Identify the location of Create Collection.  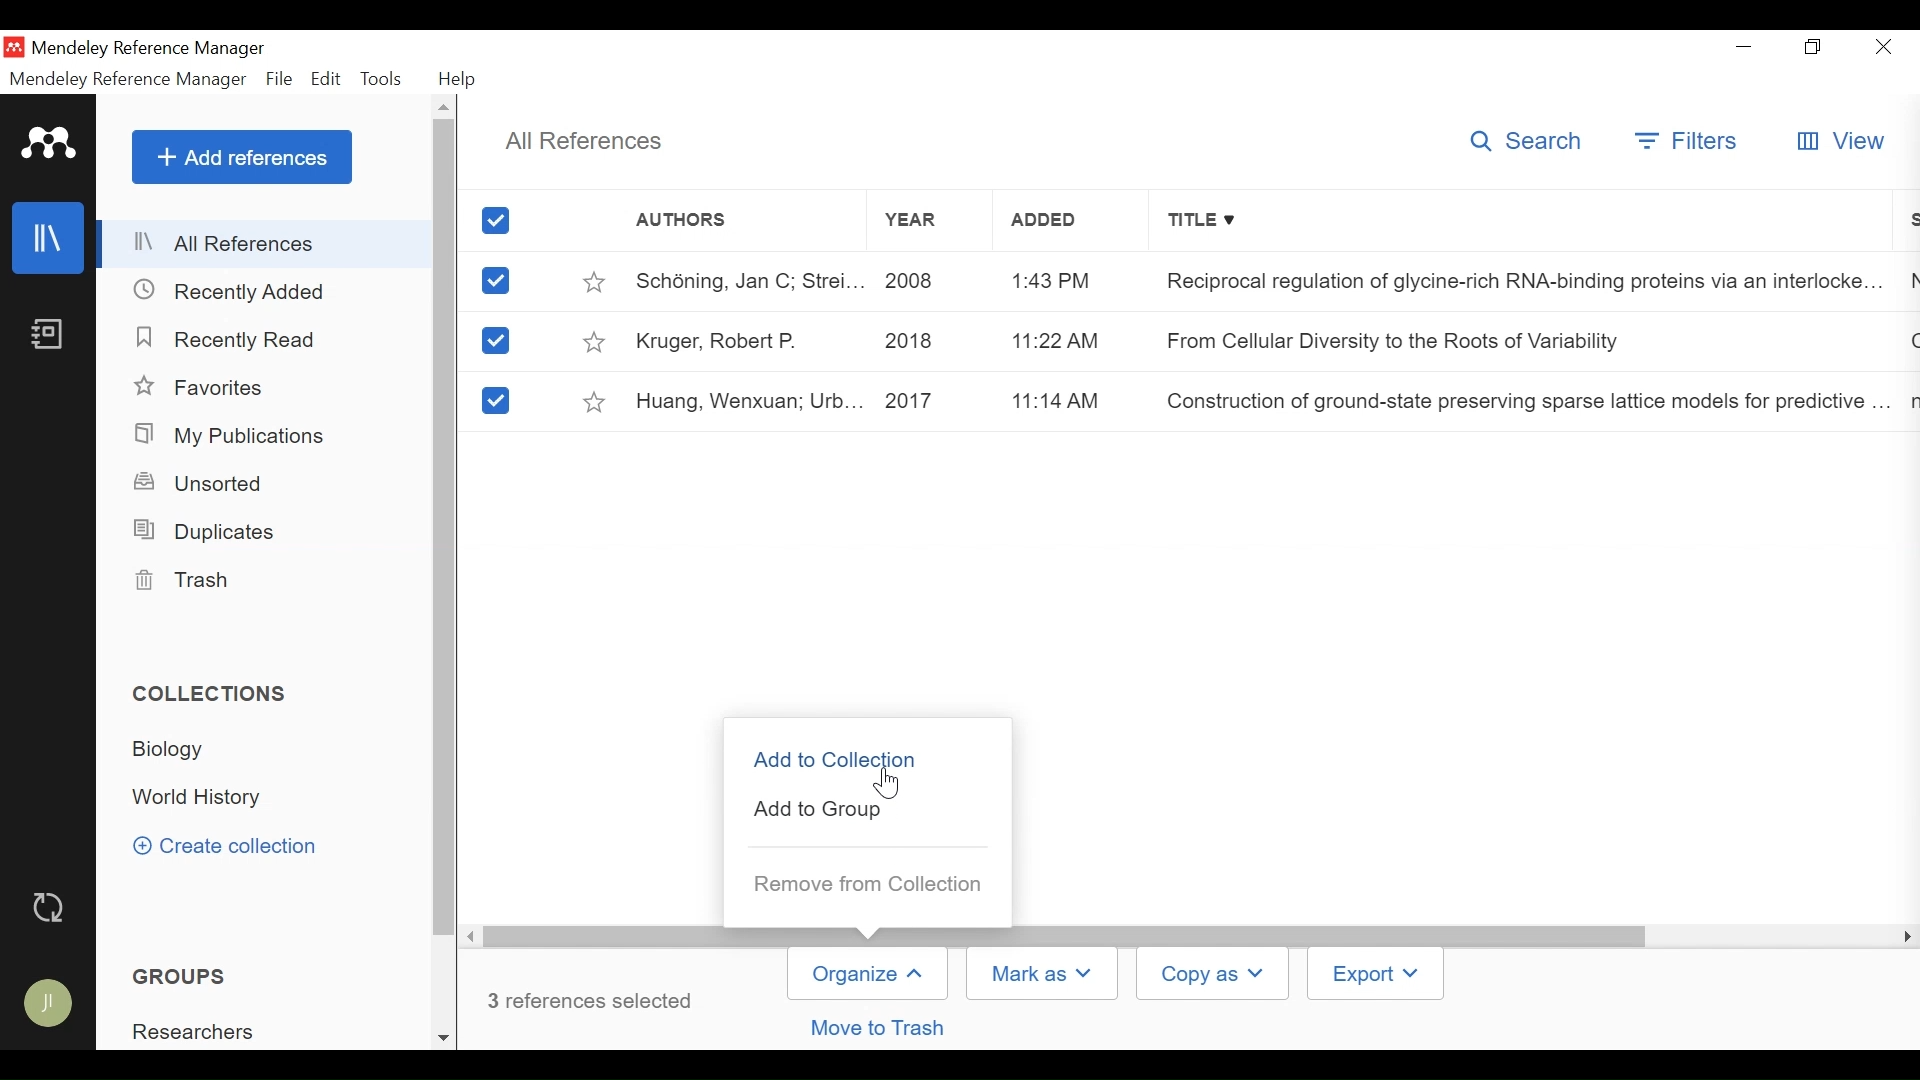
(238, 848).